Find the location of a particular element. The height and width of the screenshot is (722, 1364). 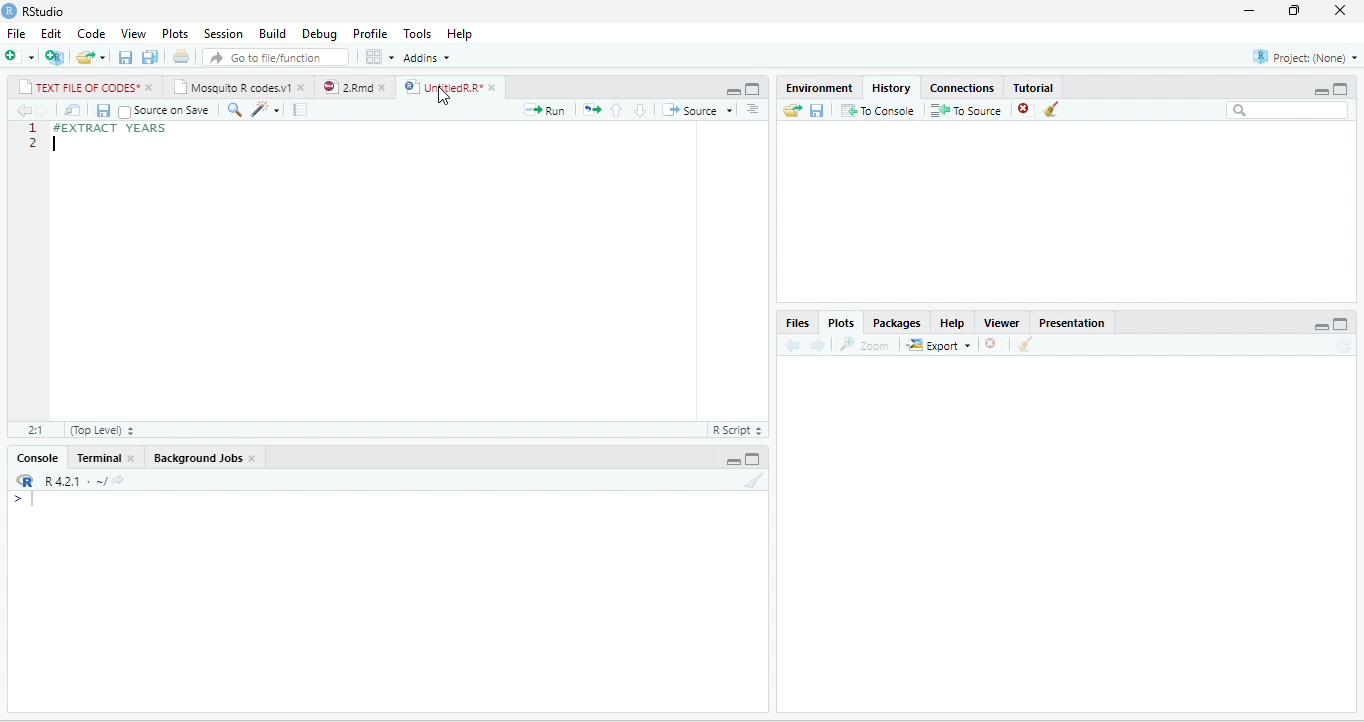

save is located at coordinates (103, 110).